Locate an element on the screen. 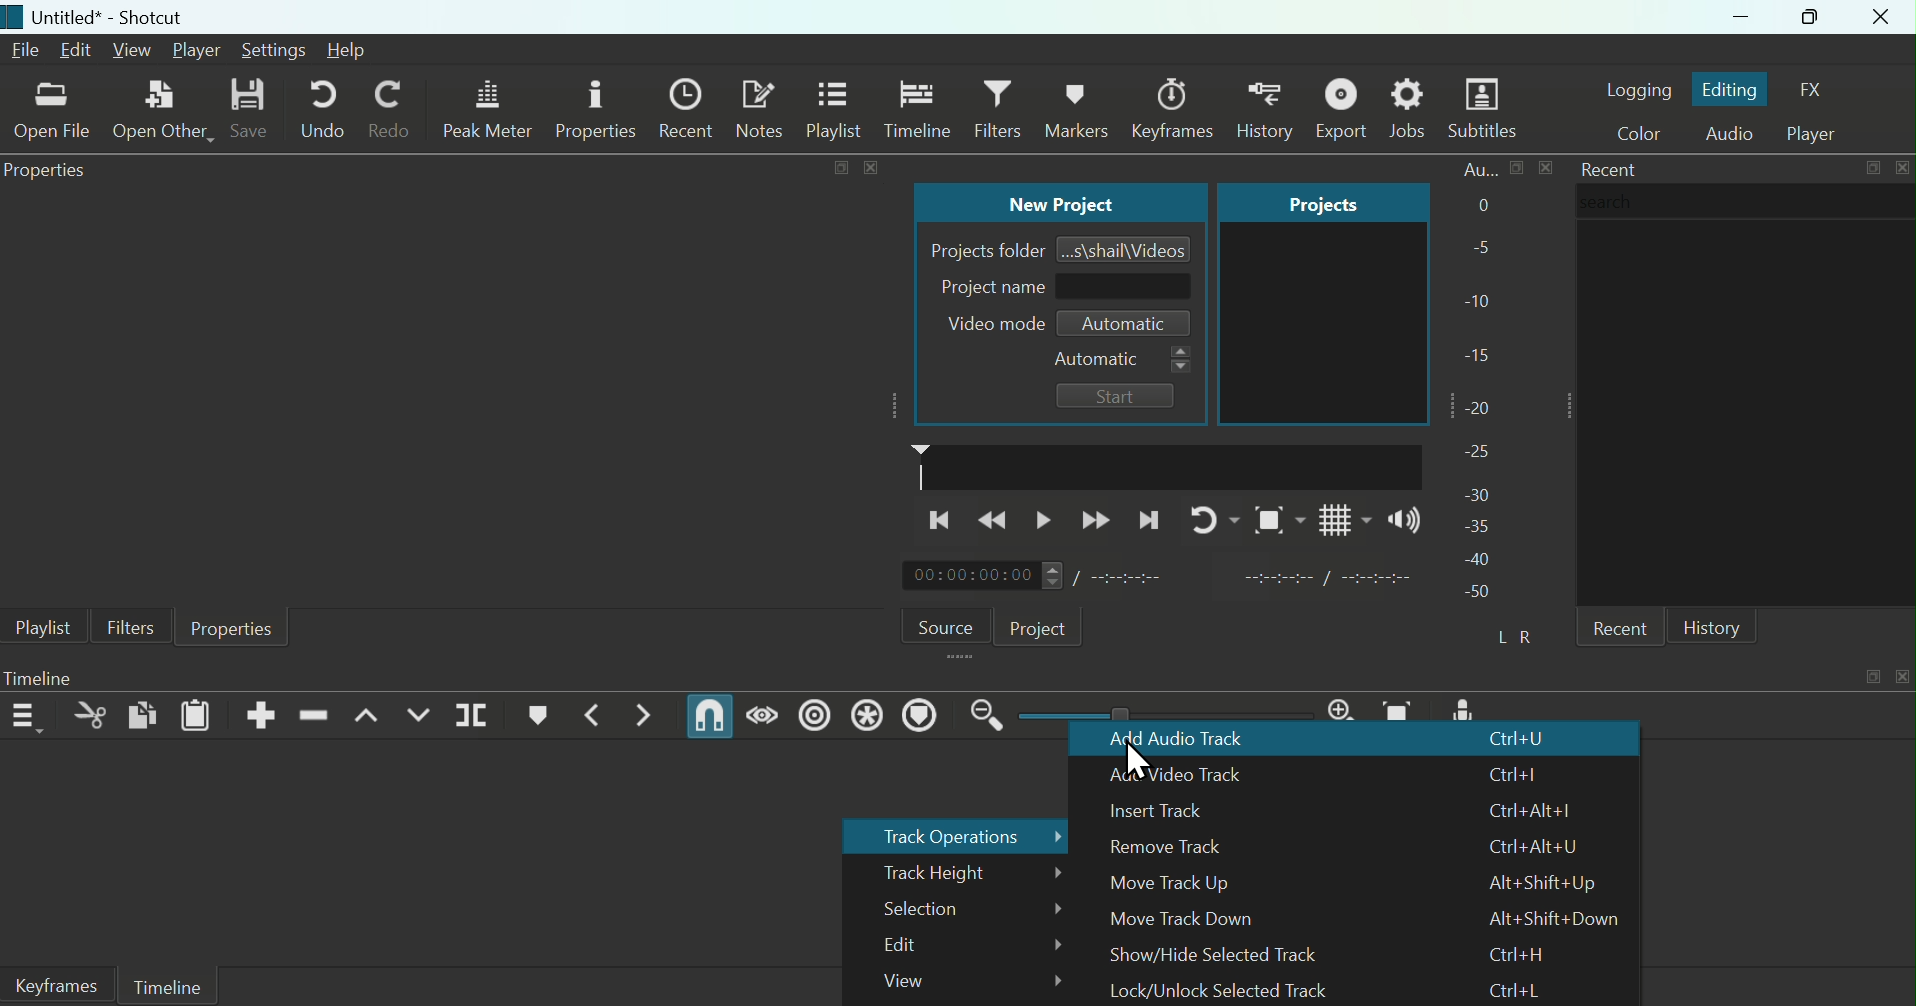 The image size is (1916, 1006). Ctrl+L is located at coordinates (1517, 987).